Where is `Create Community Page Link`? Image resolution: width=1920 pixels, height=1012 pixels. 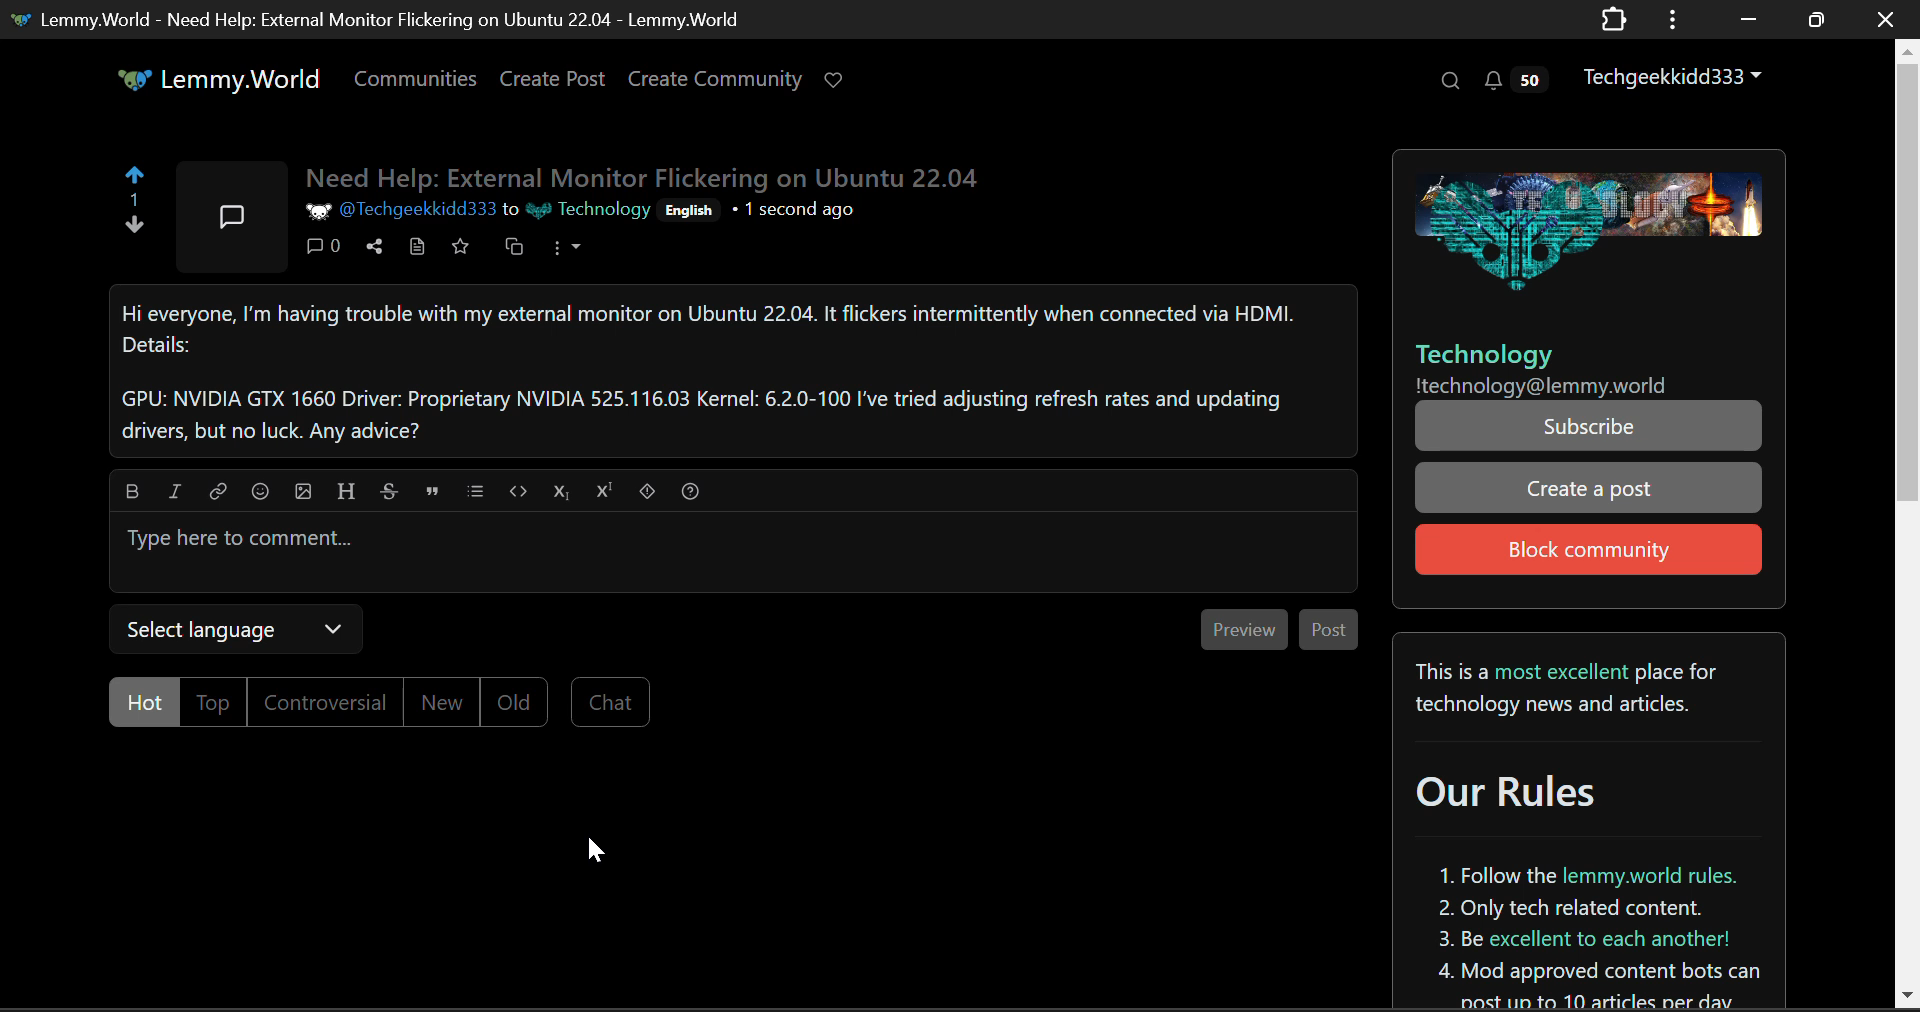 Create Community Page Link is located at coordinates (715, 77).